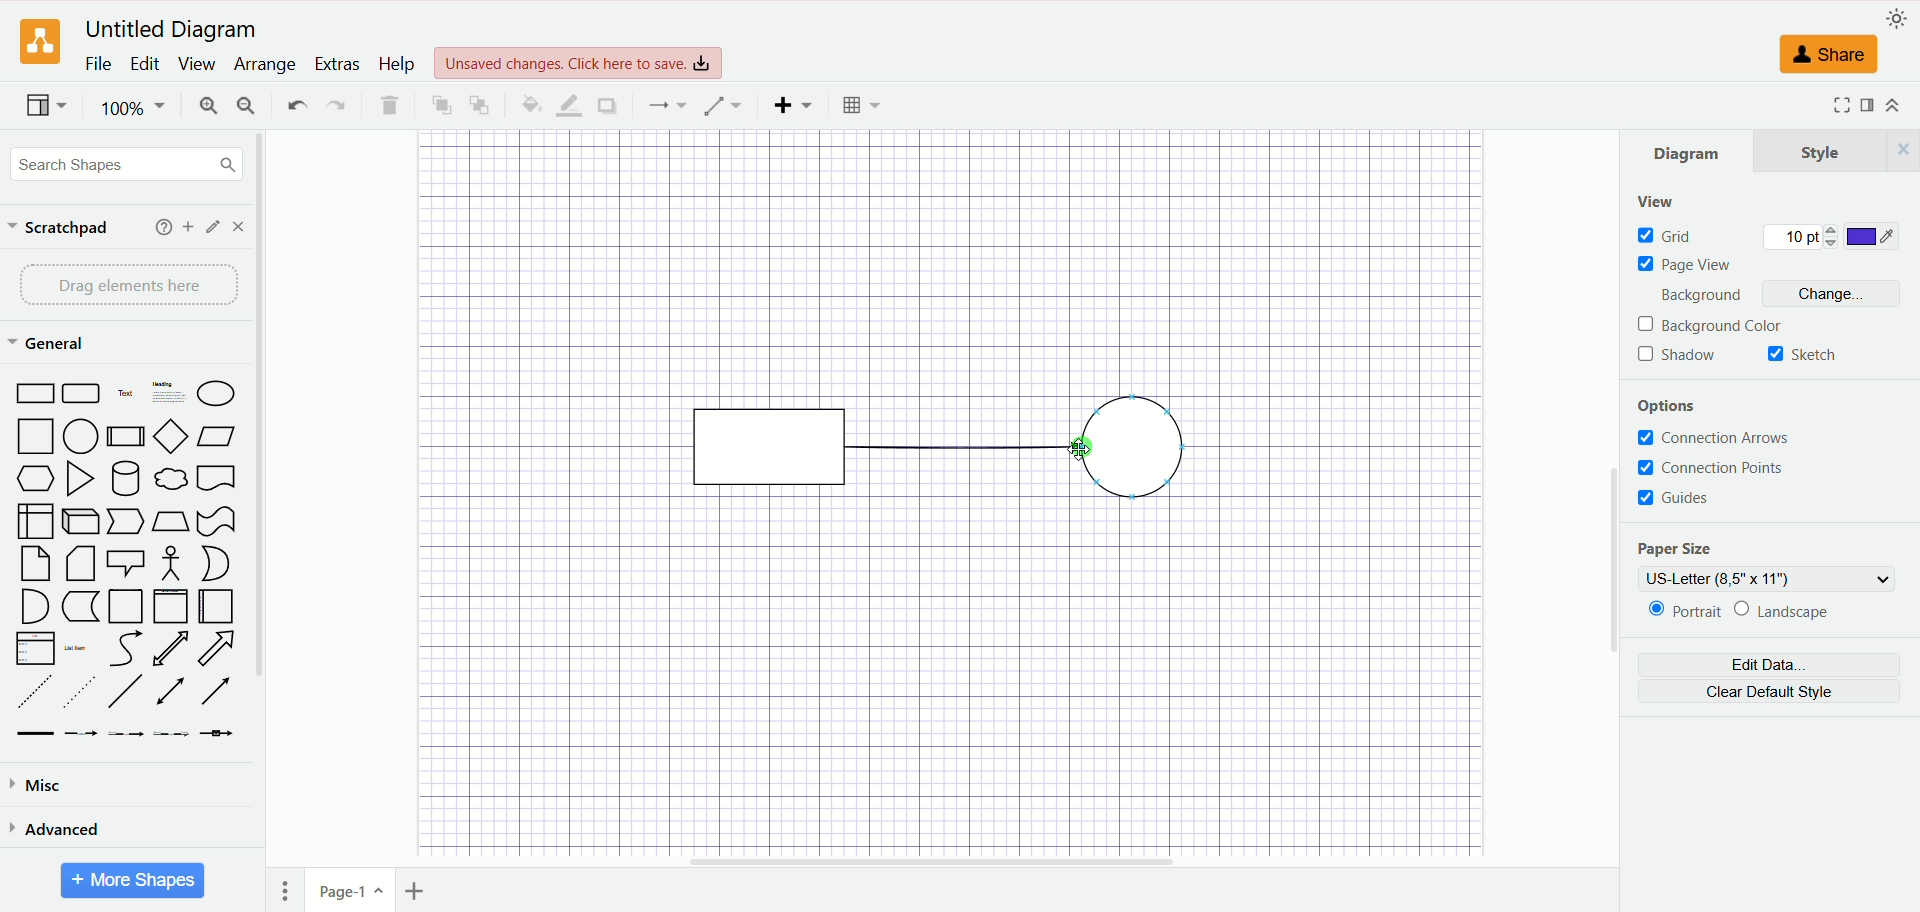 The image size is (1920, 912). I want to click on insert, so click(793, 106).